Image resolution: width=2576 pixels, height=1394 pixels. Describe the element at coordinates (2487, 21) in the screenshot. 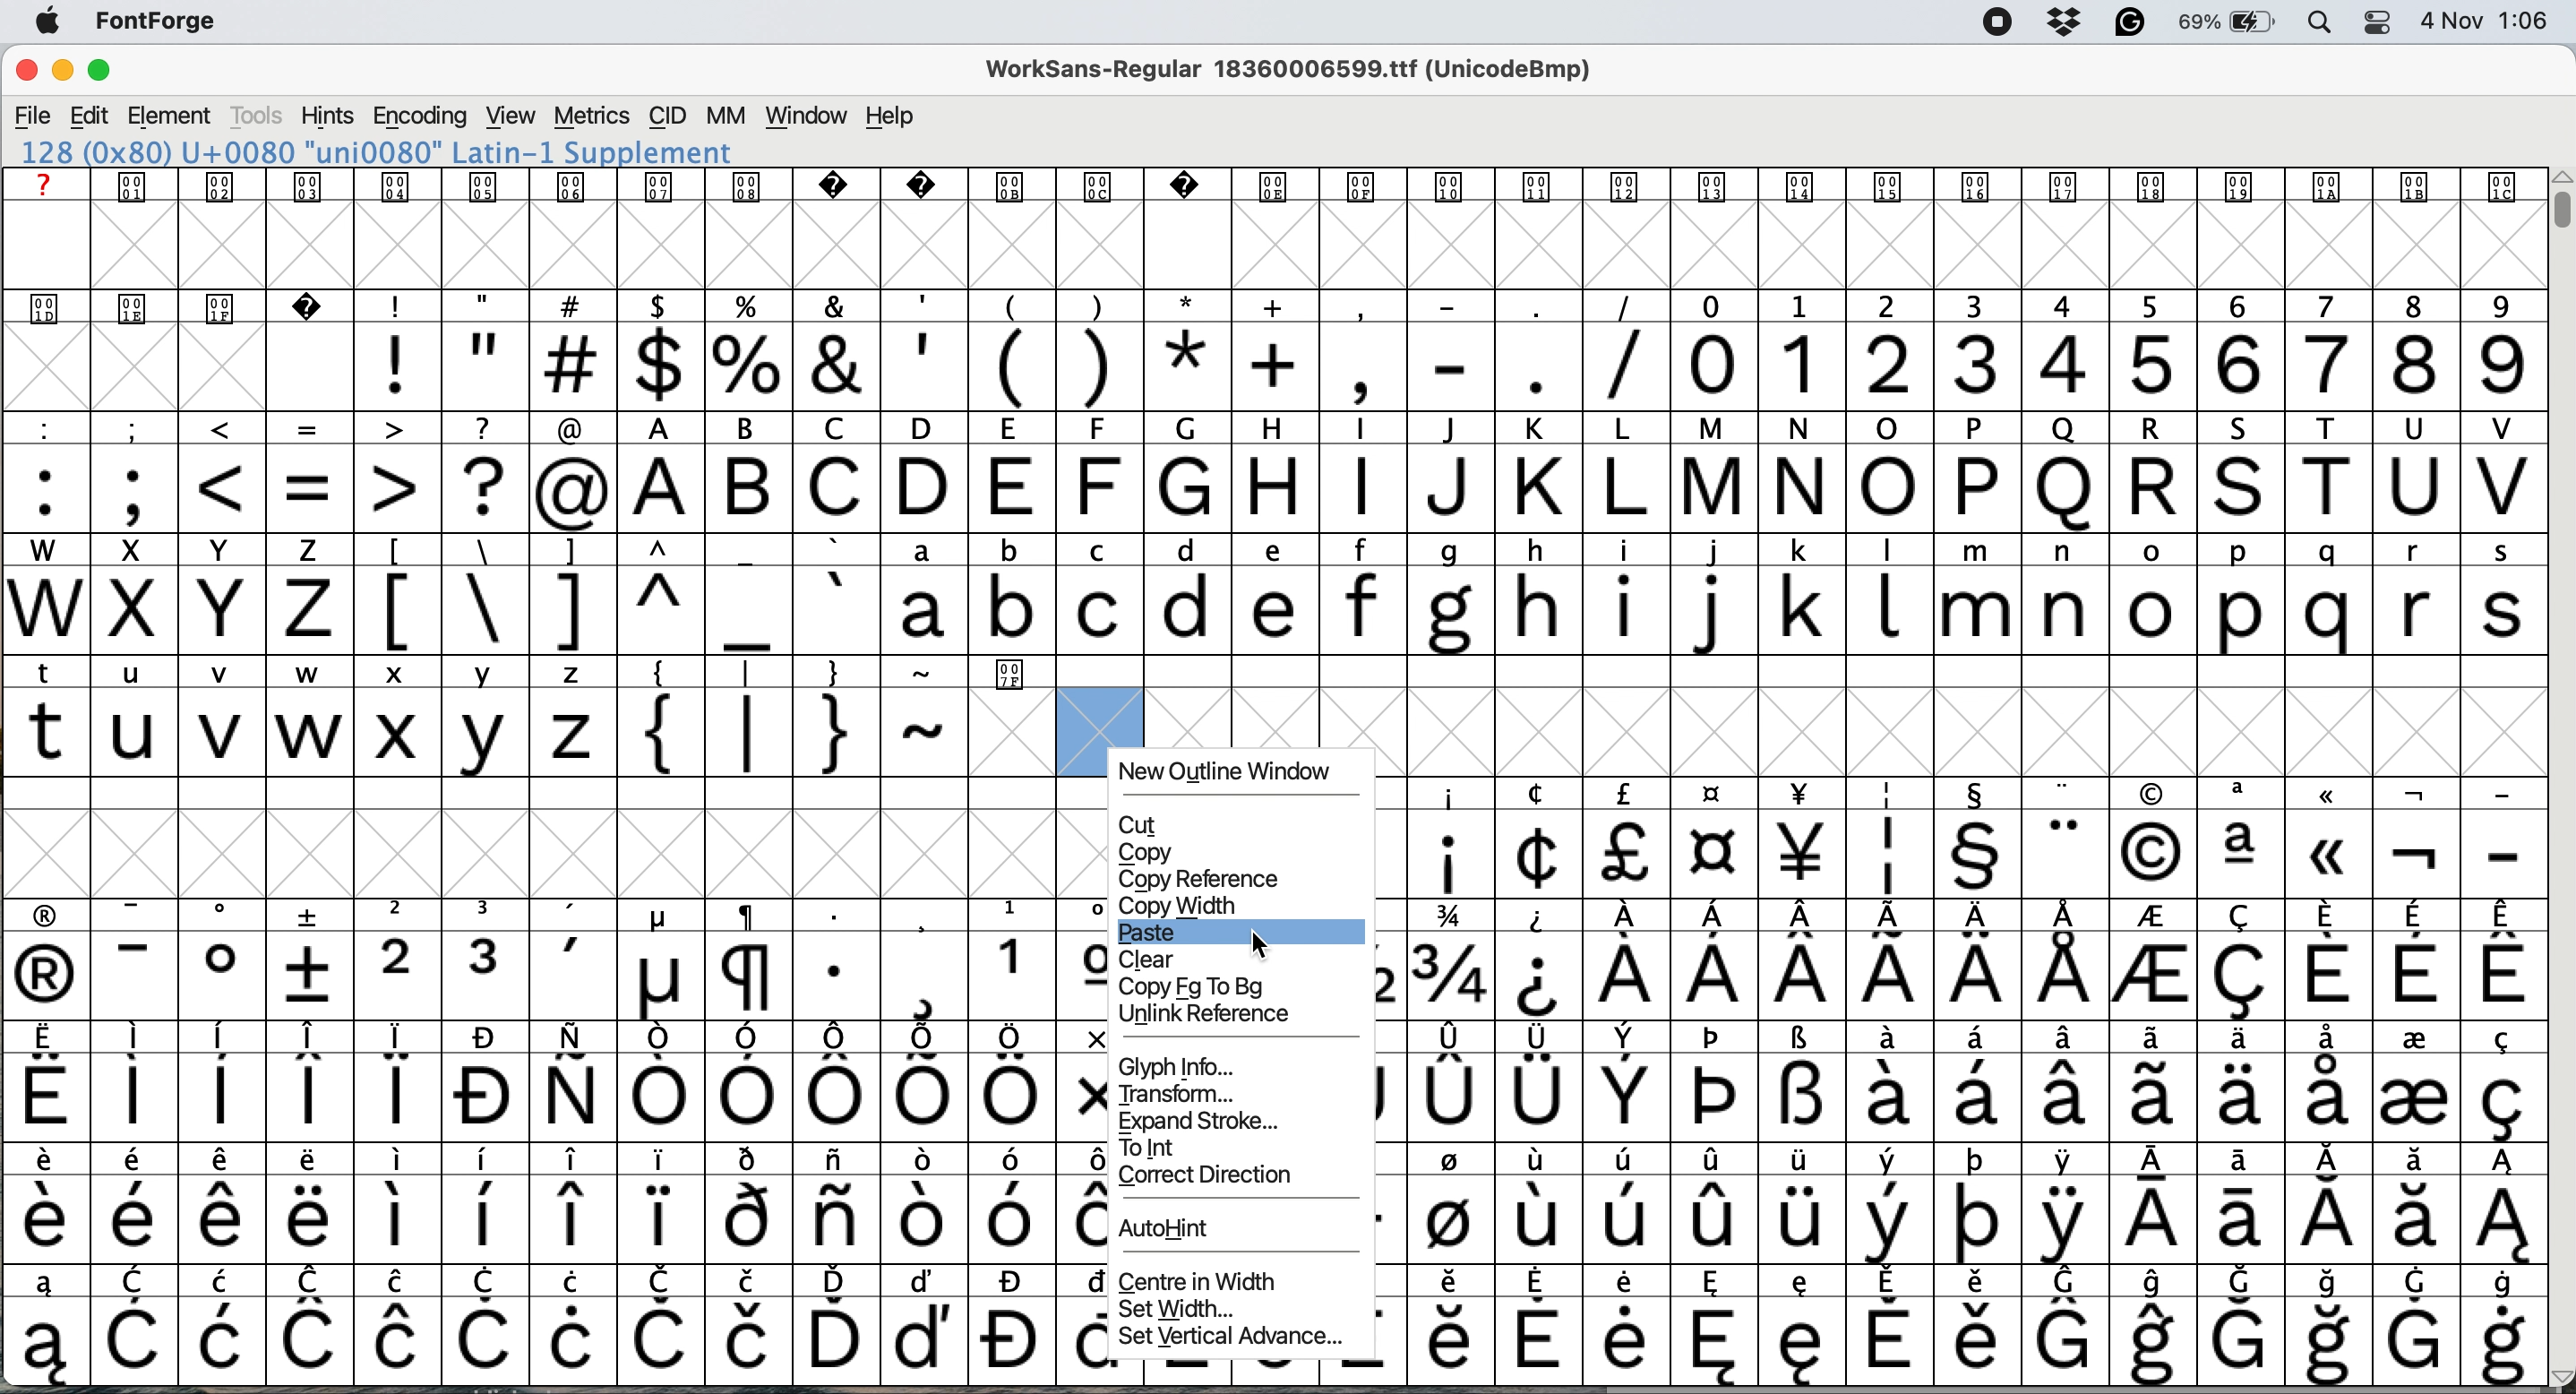

I see `date and time` at that location.